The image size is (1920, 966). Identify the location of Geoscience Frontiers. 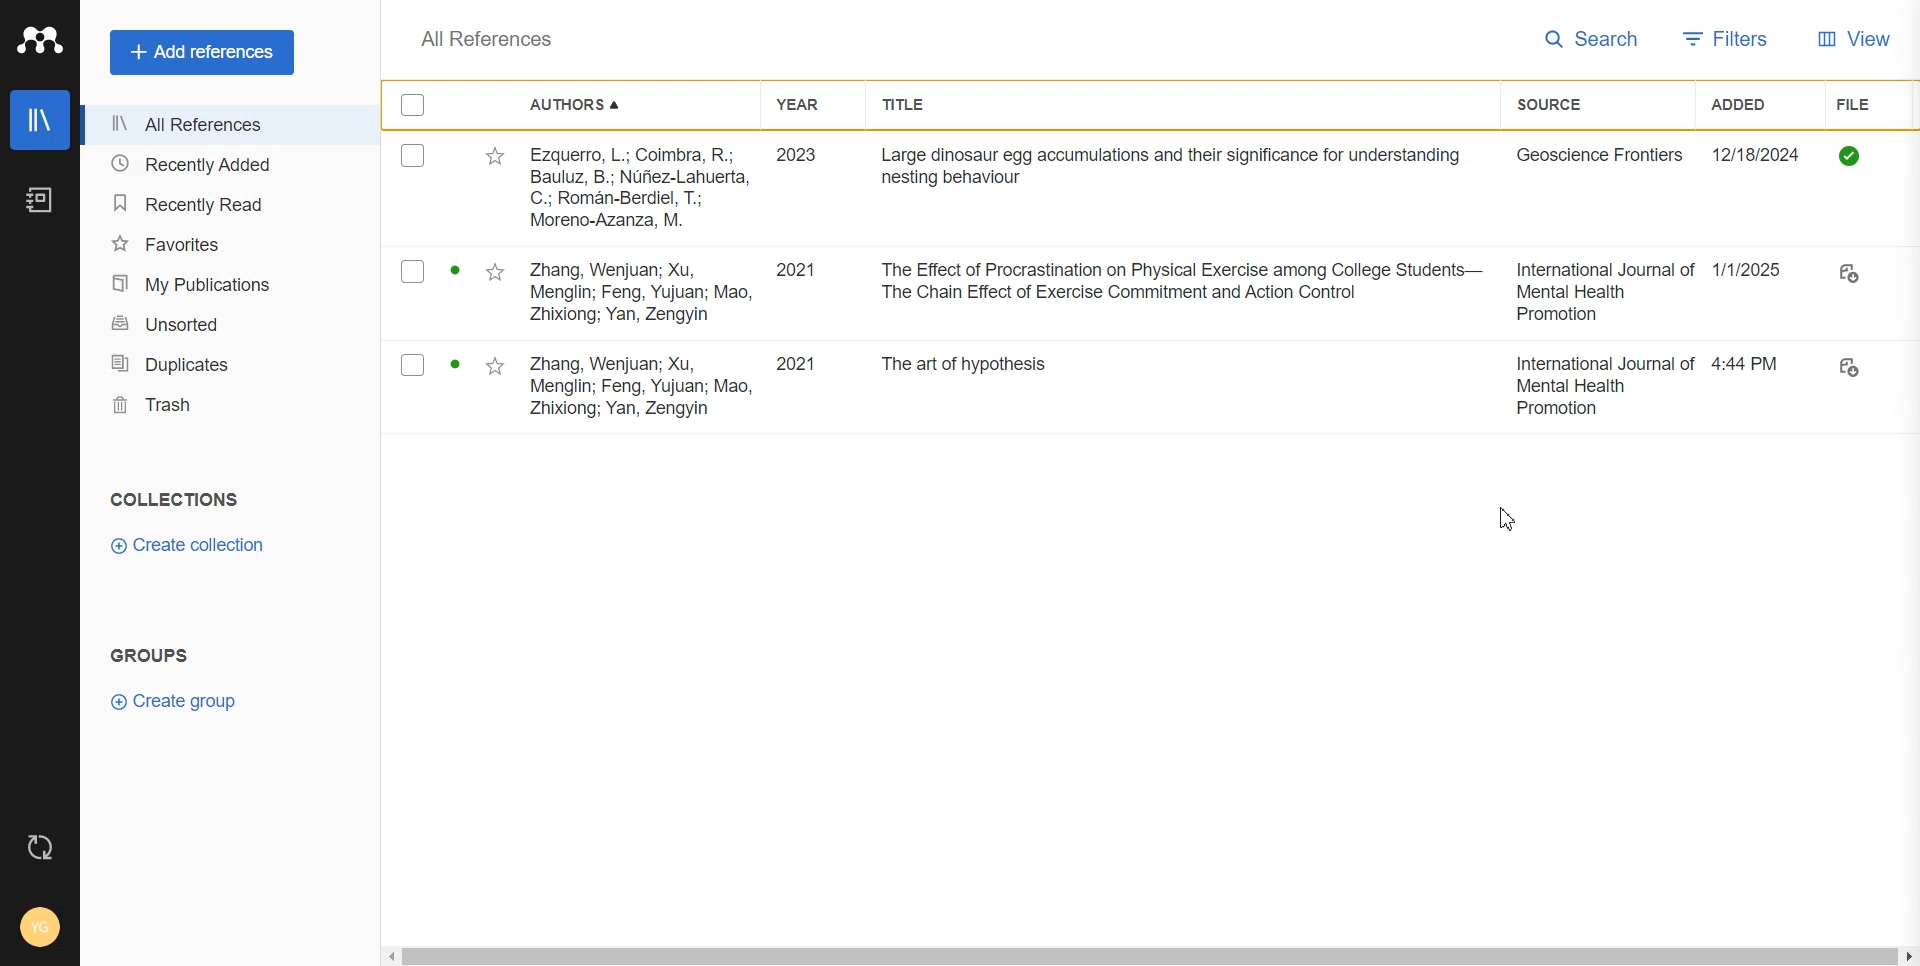
(1600, 154).